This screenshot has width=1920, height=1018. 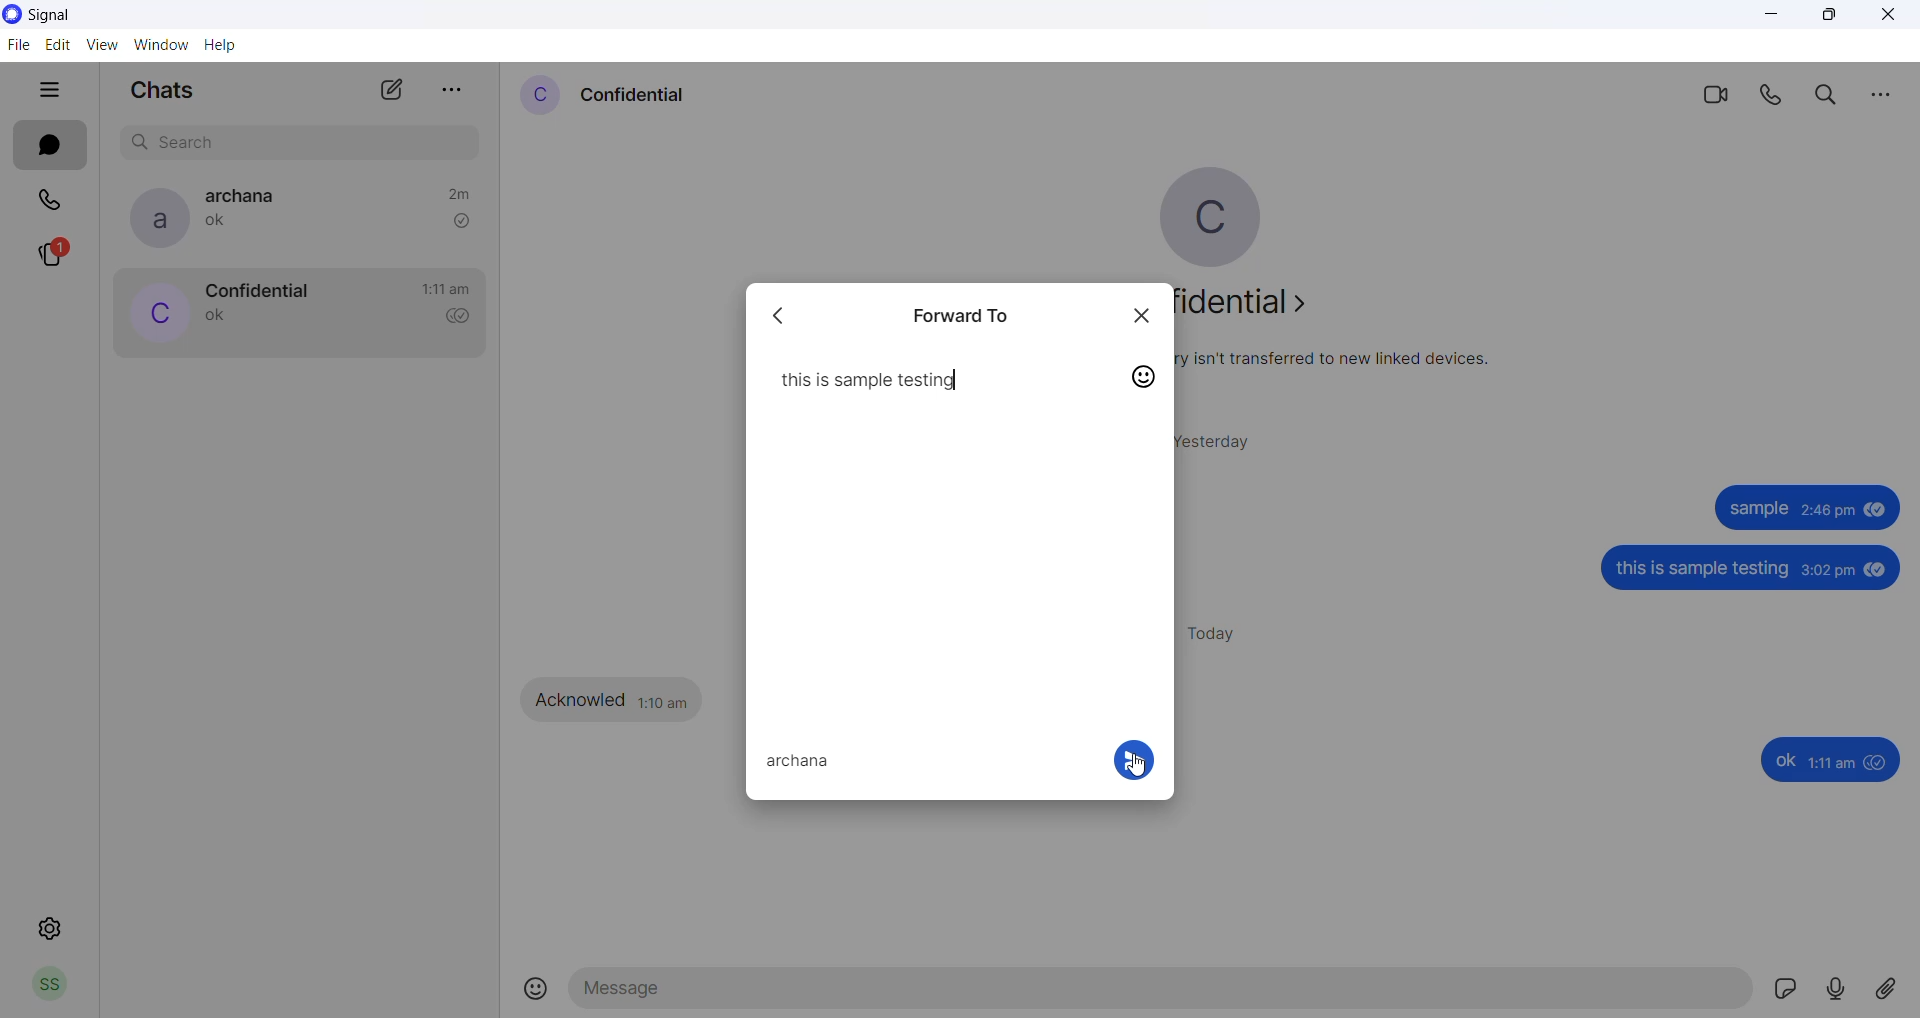 I want to click on profile picture, so click(x=1226, y=217).